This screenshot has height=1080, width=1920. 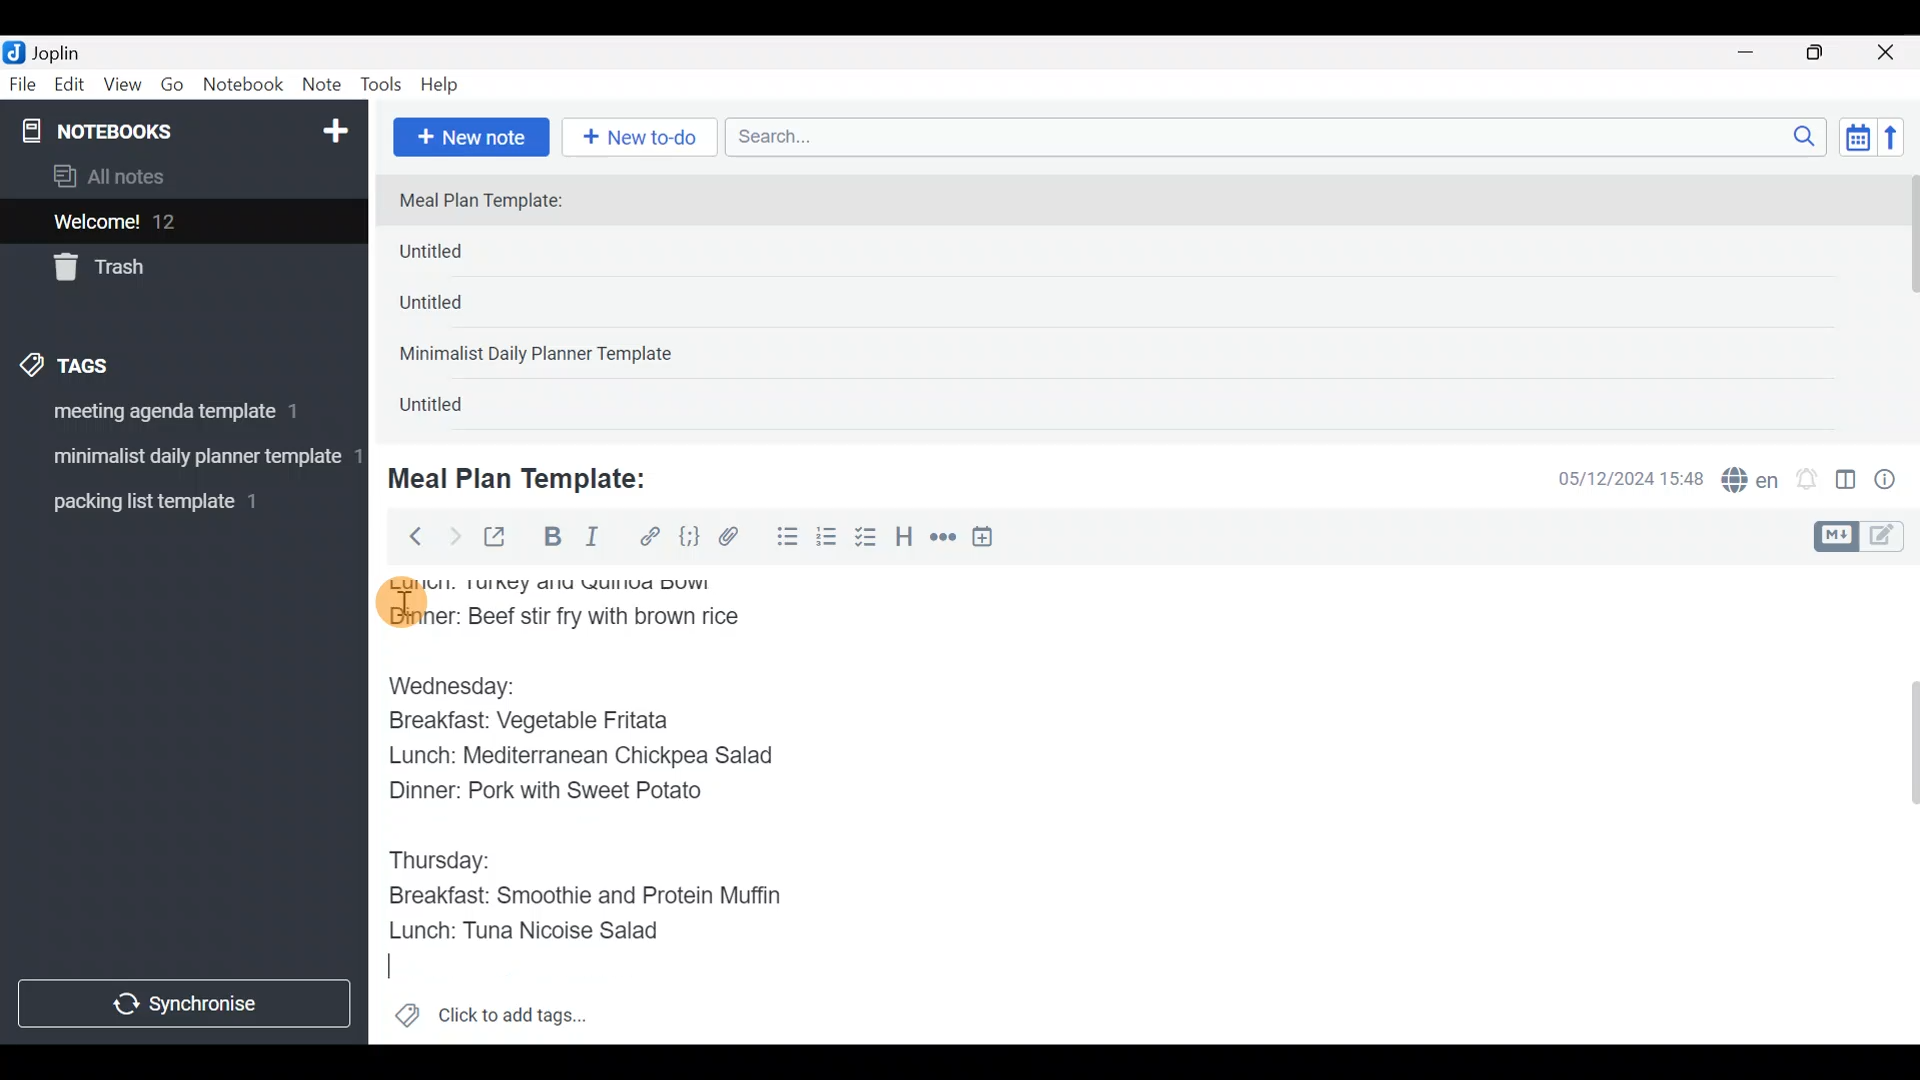 What do you see at coordinates (943, 539) in the screenshot?
I see `Horizontal rule` at bounding box center [943, 539].